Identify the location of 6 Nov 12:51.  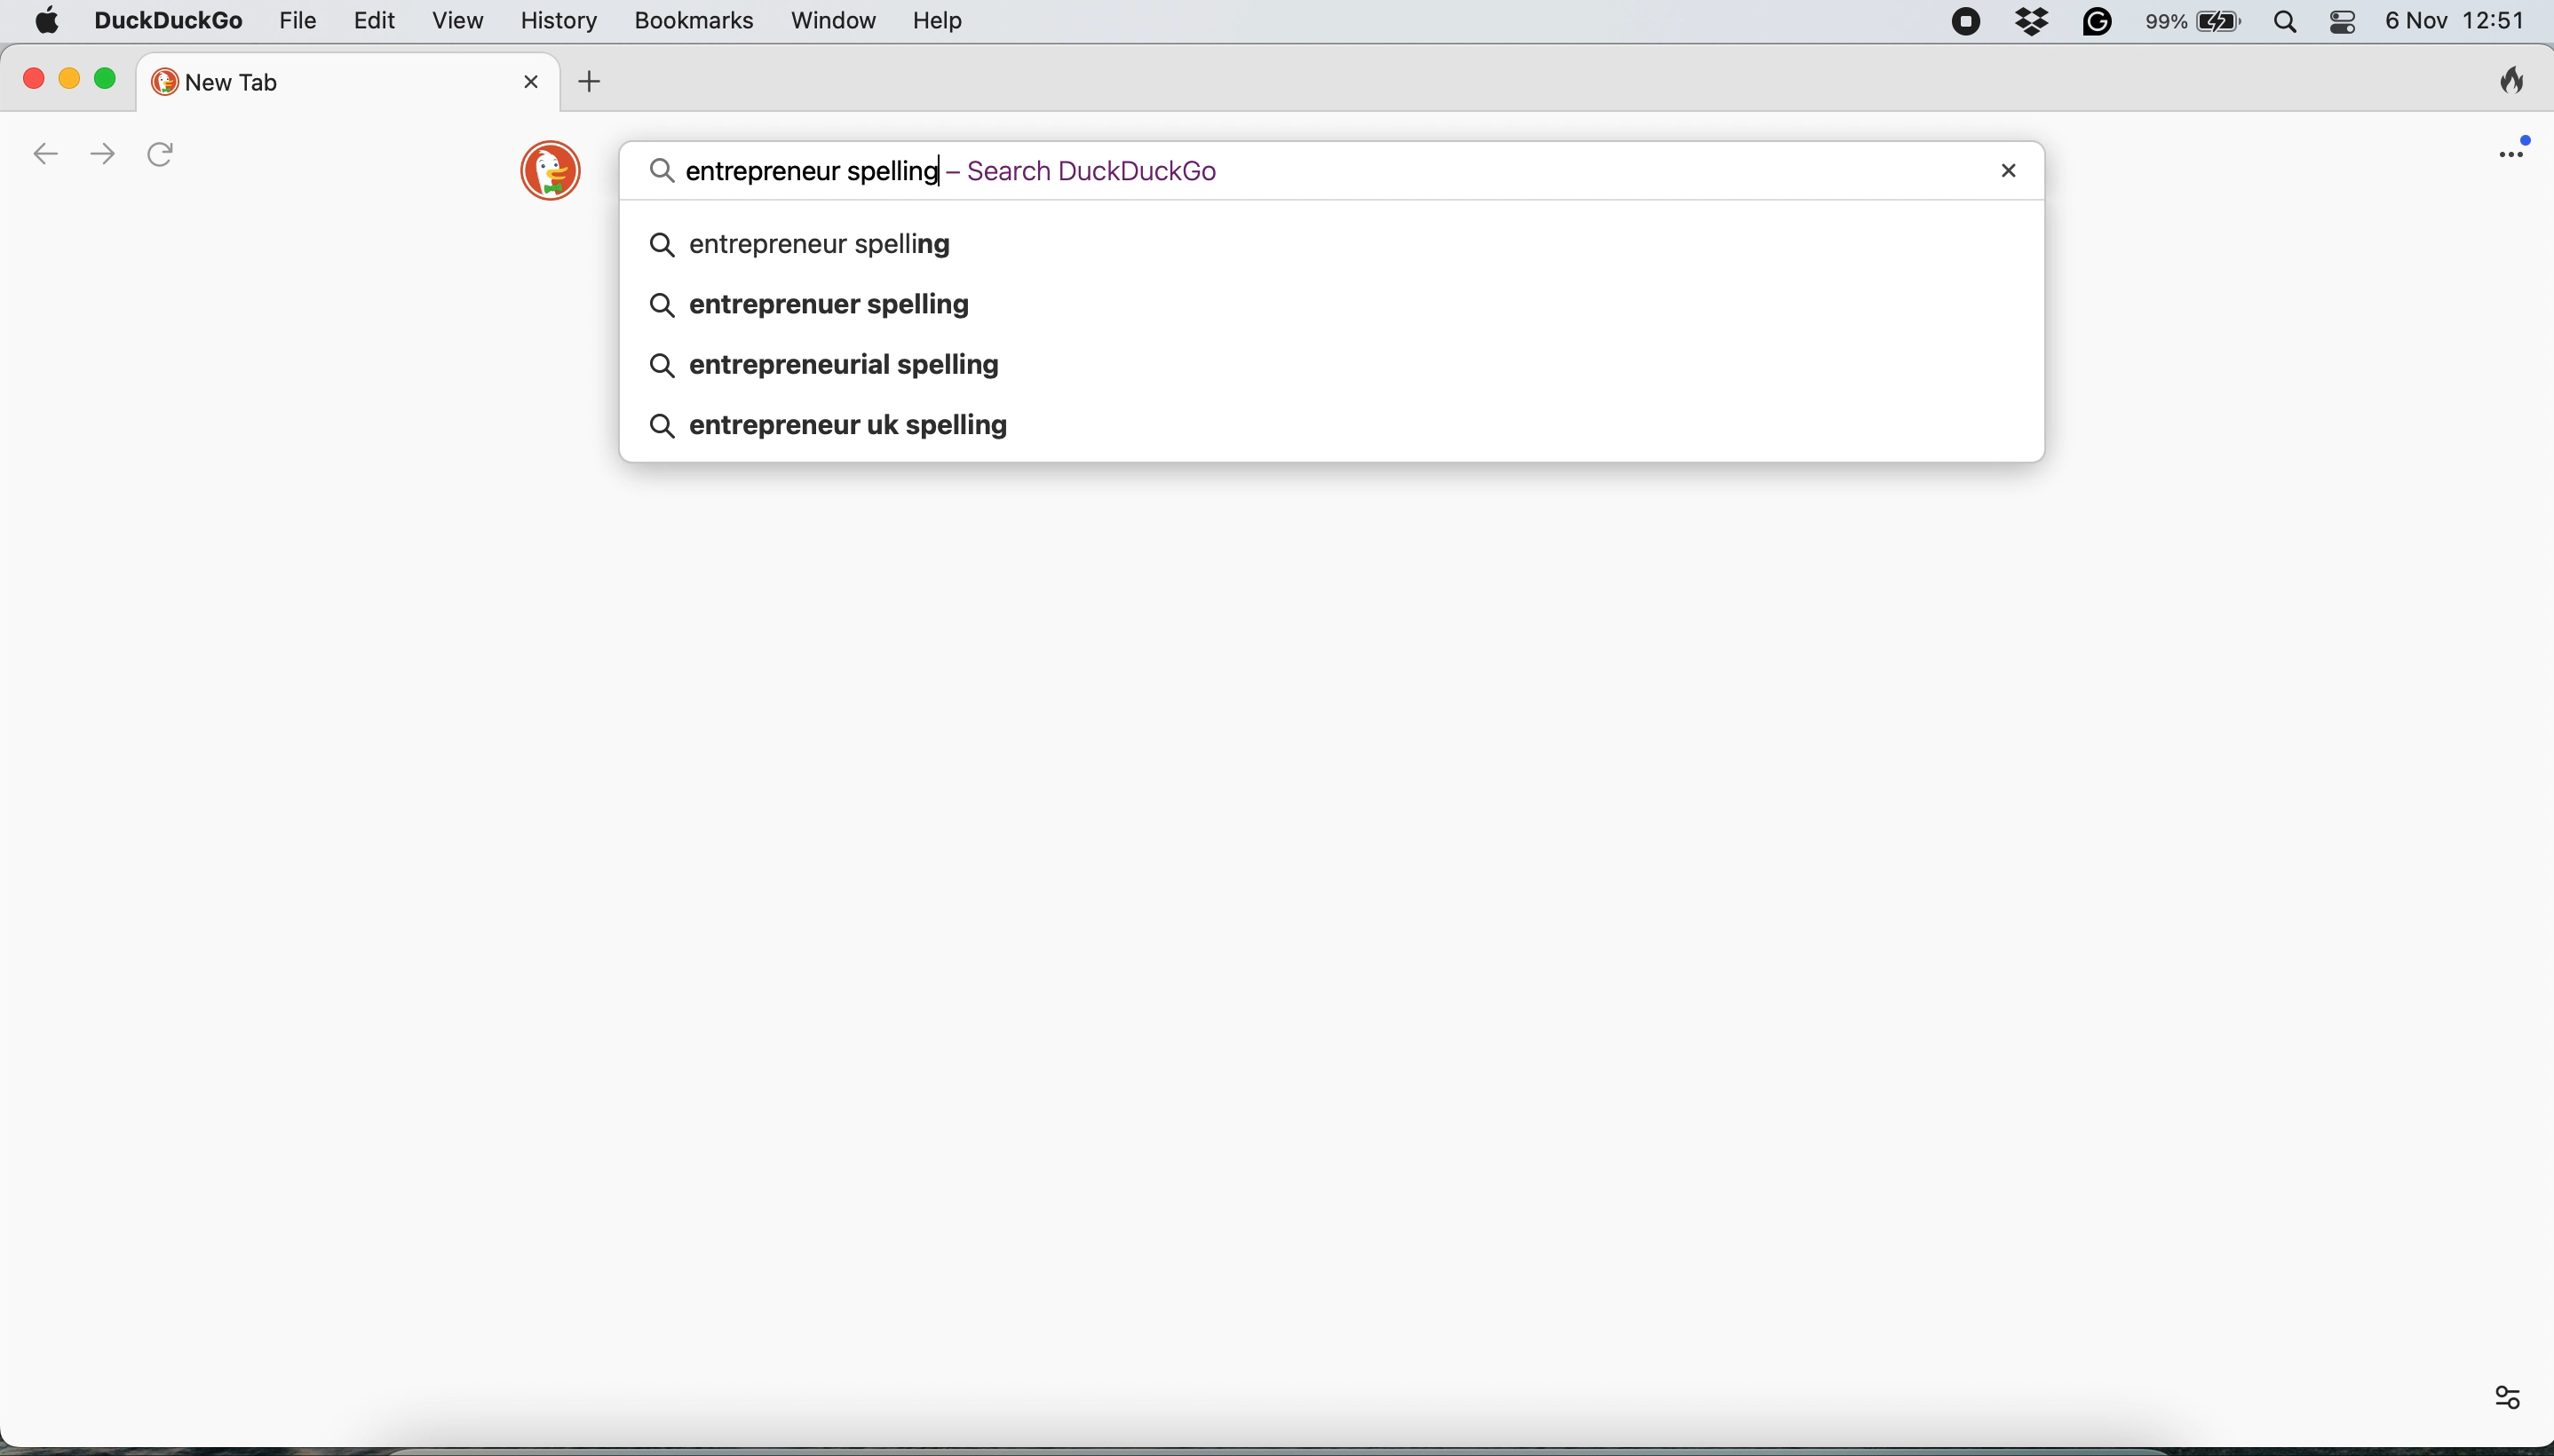
(2459, 22).